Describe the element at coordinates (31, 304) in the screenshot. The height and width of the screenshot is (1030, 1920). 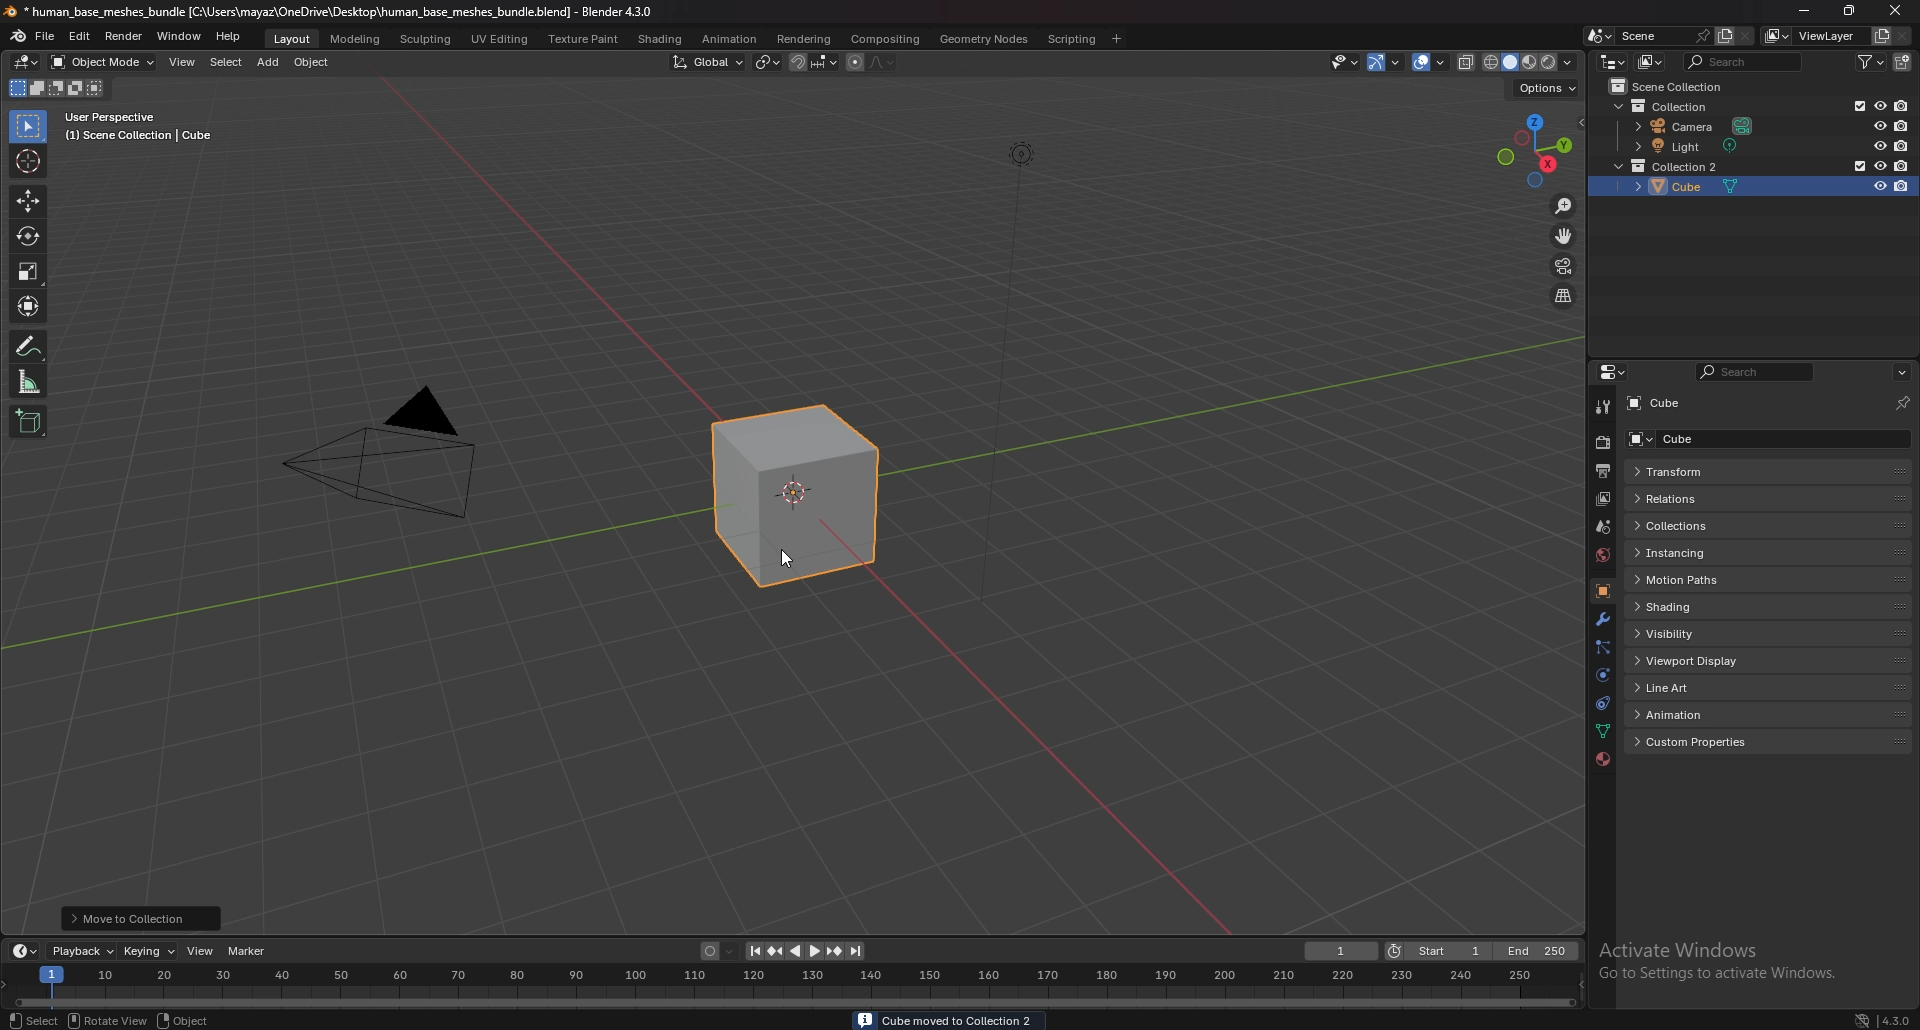
I see `transform` at that location.